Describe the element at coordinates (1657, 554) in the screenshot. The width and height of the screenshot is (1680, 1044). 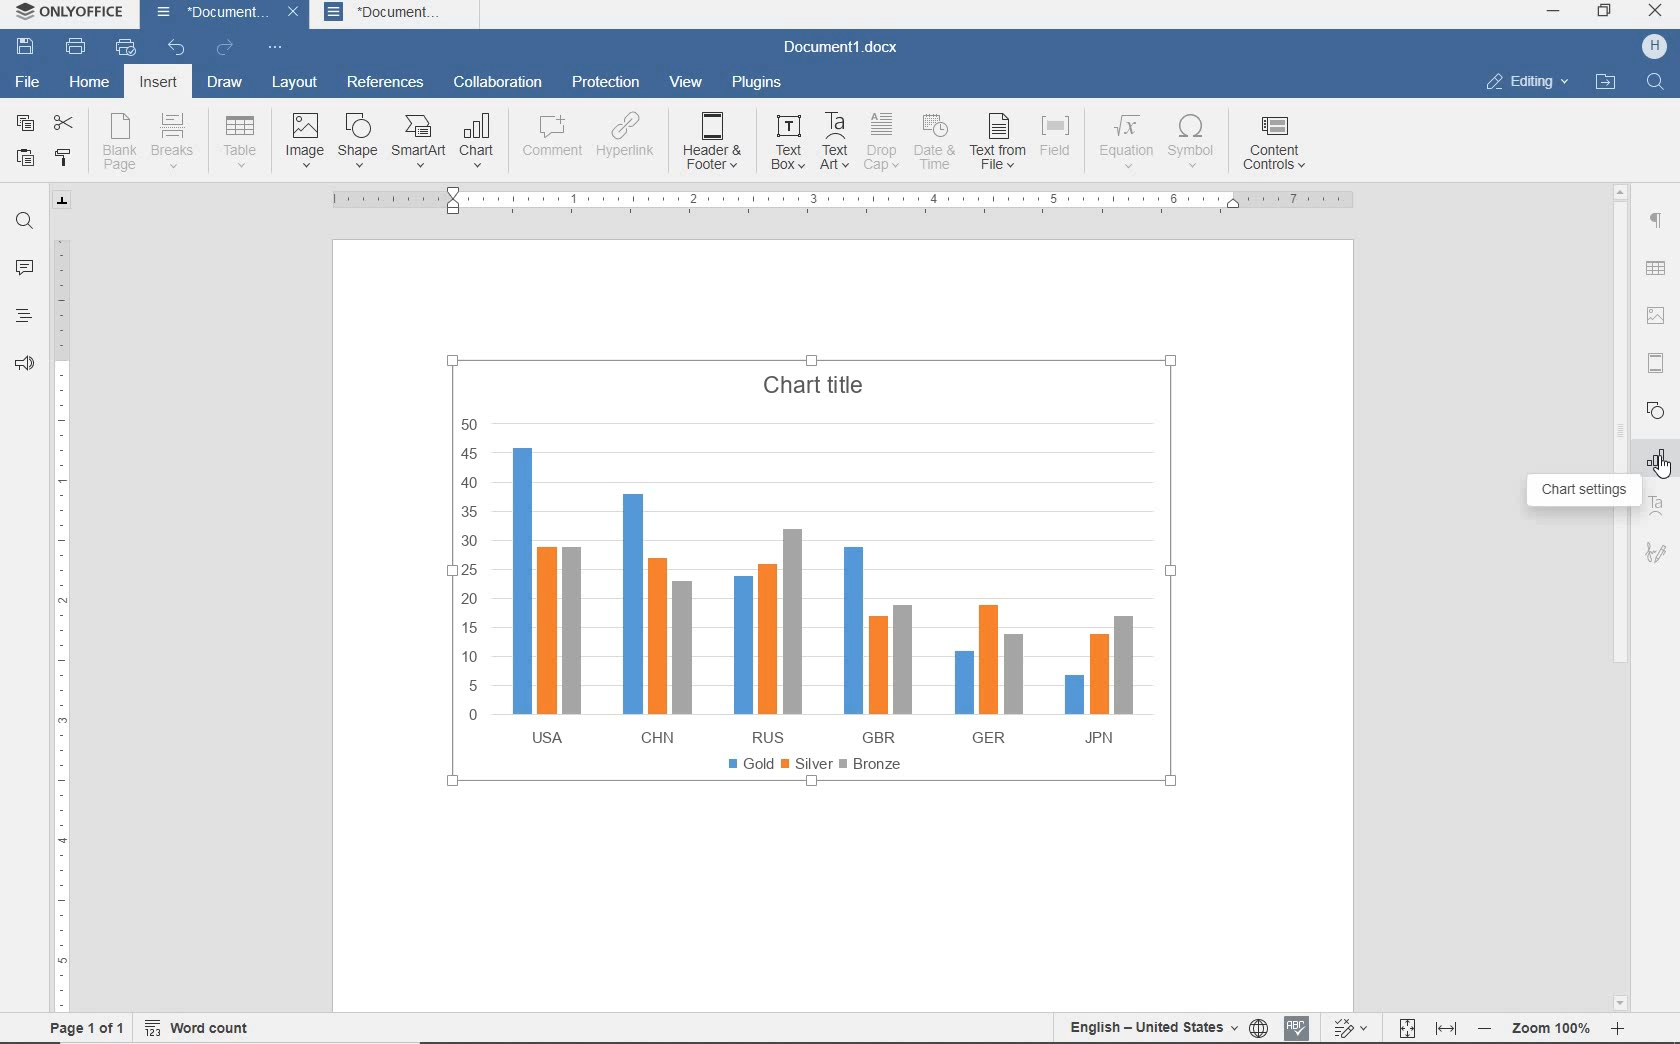
I see `signature` at that location.